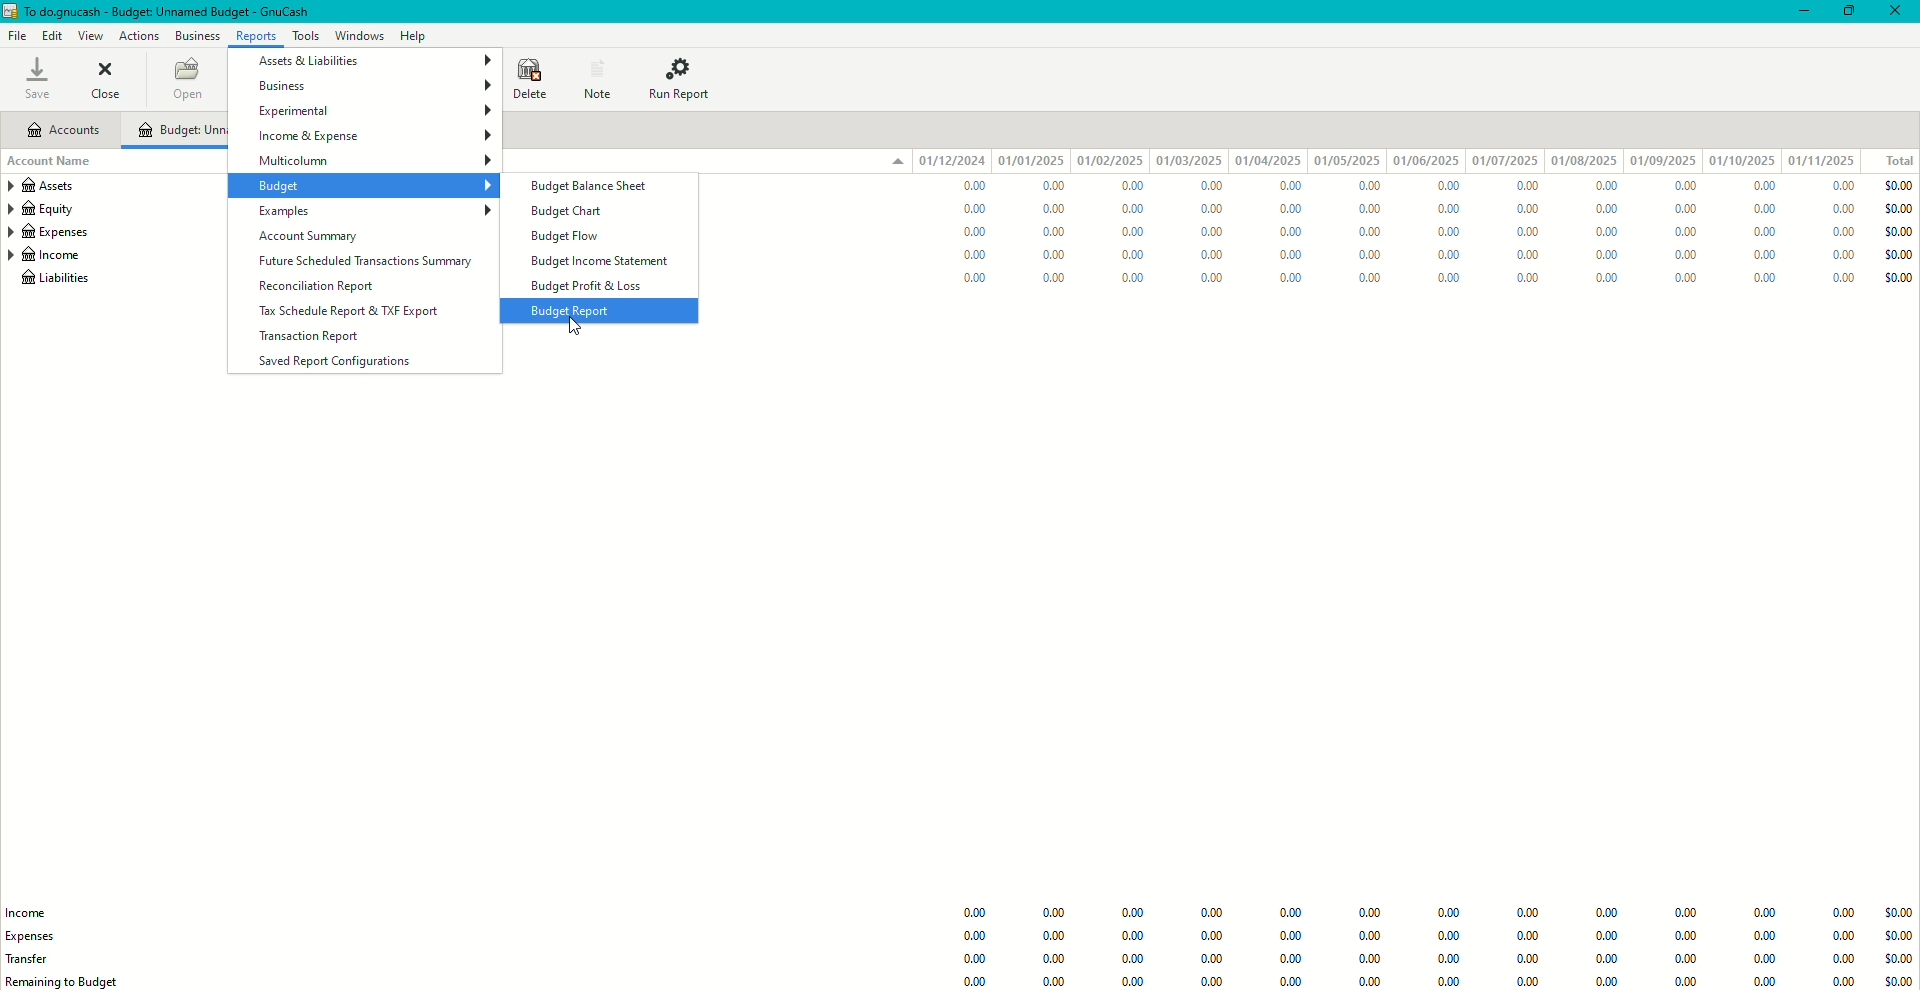  I want to click on Windows, so click(362, 35).